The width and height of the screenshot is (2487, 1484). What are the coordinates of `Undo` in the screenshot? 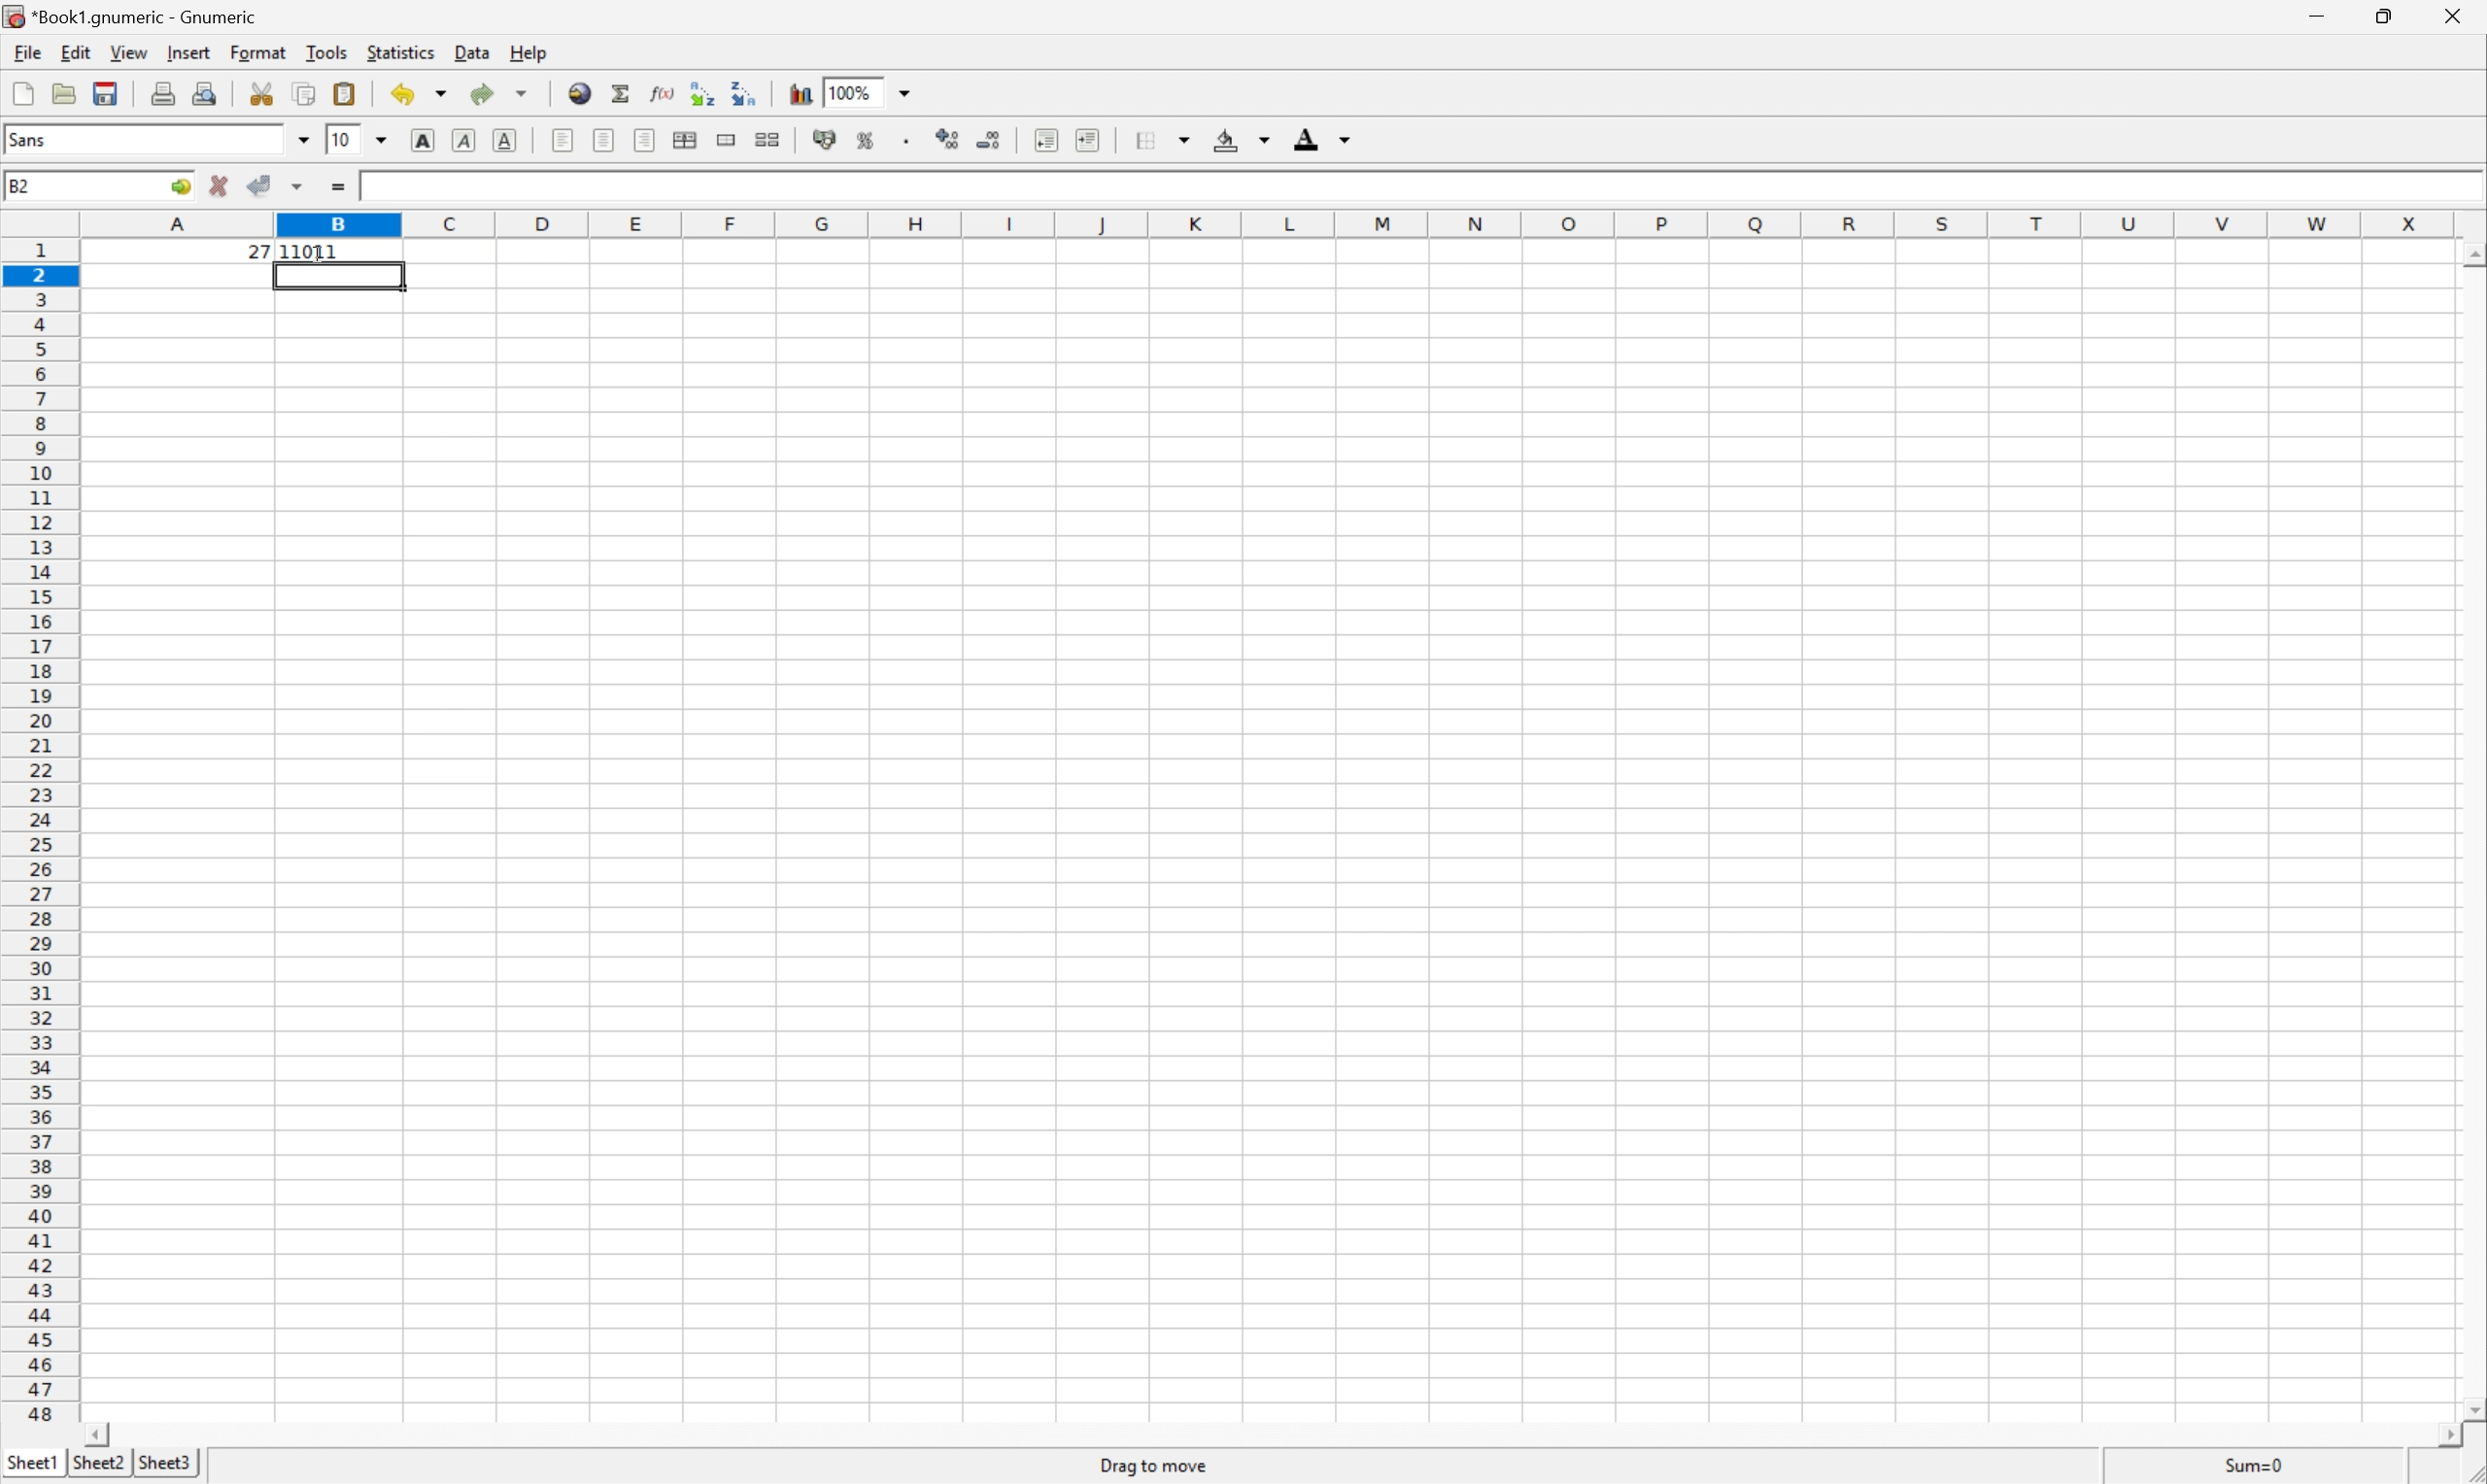 It's located at (420, 91).